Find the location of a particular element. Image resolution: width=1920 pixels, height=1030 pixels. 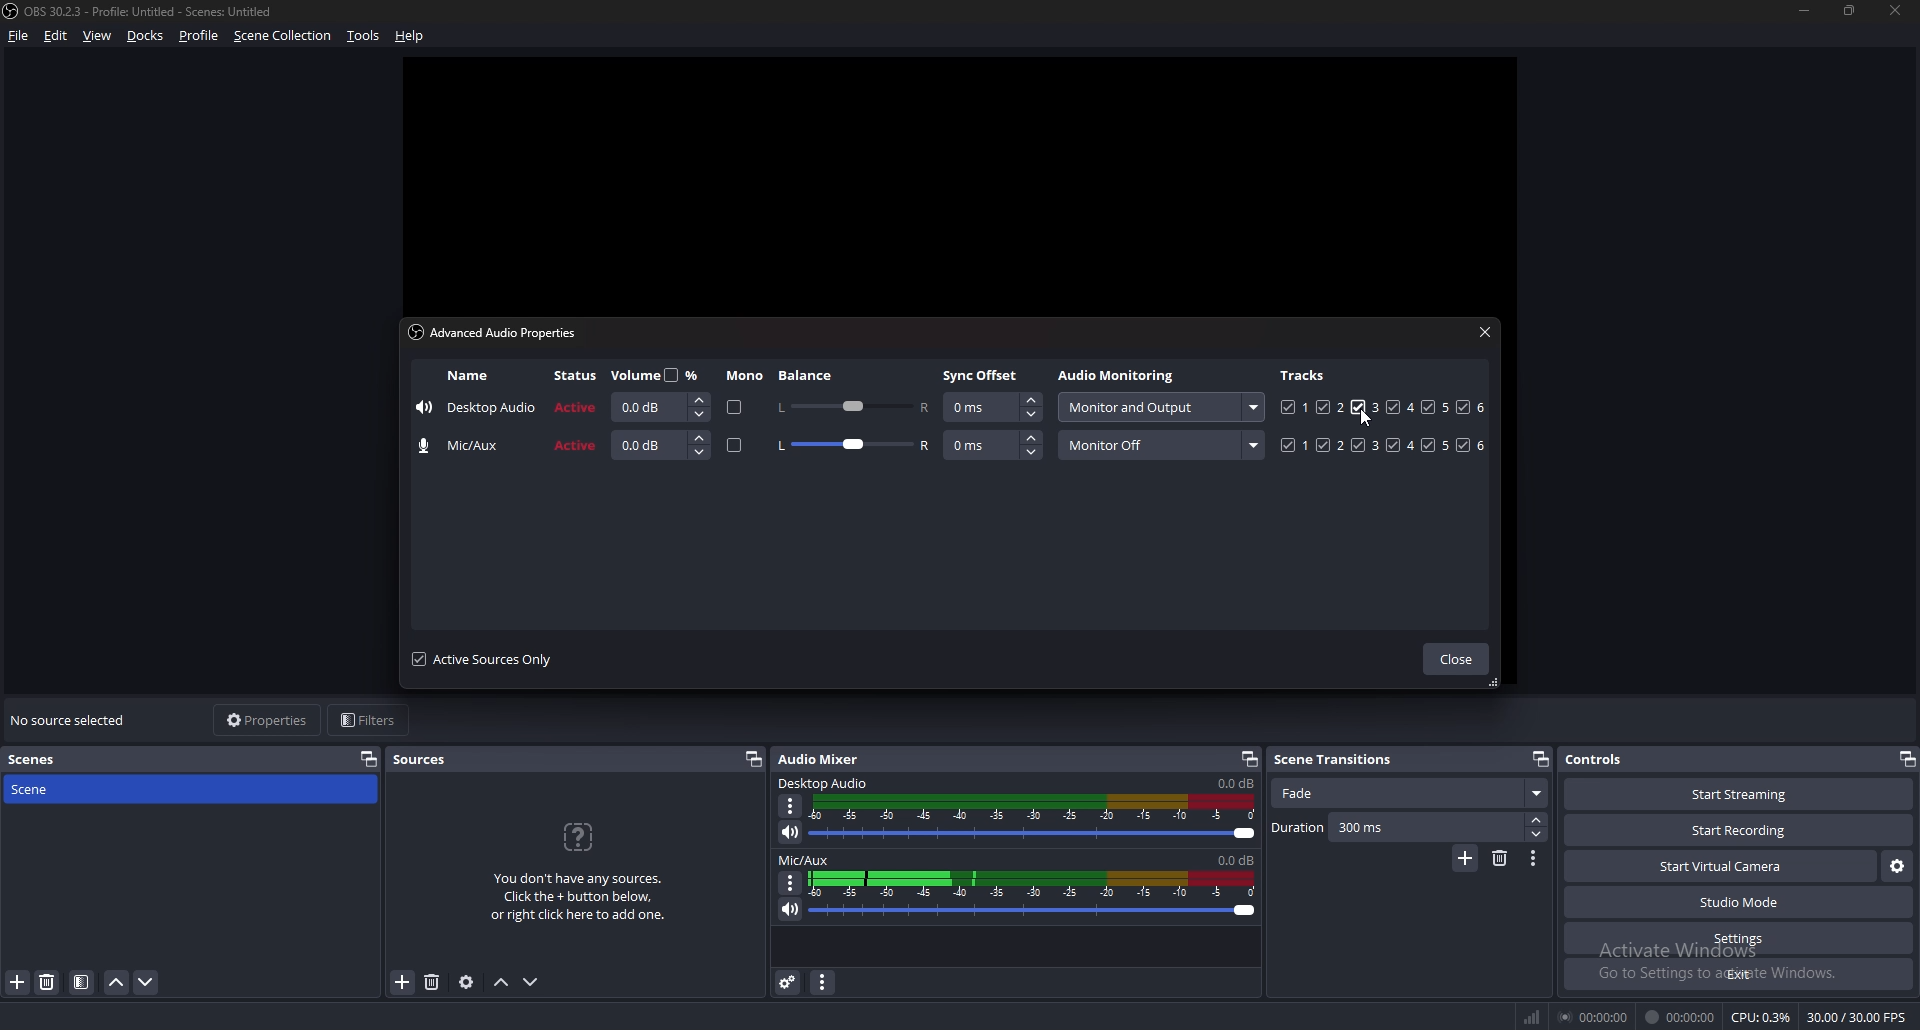

volume input is located at coordinates (657, 407).